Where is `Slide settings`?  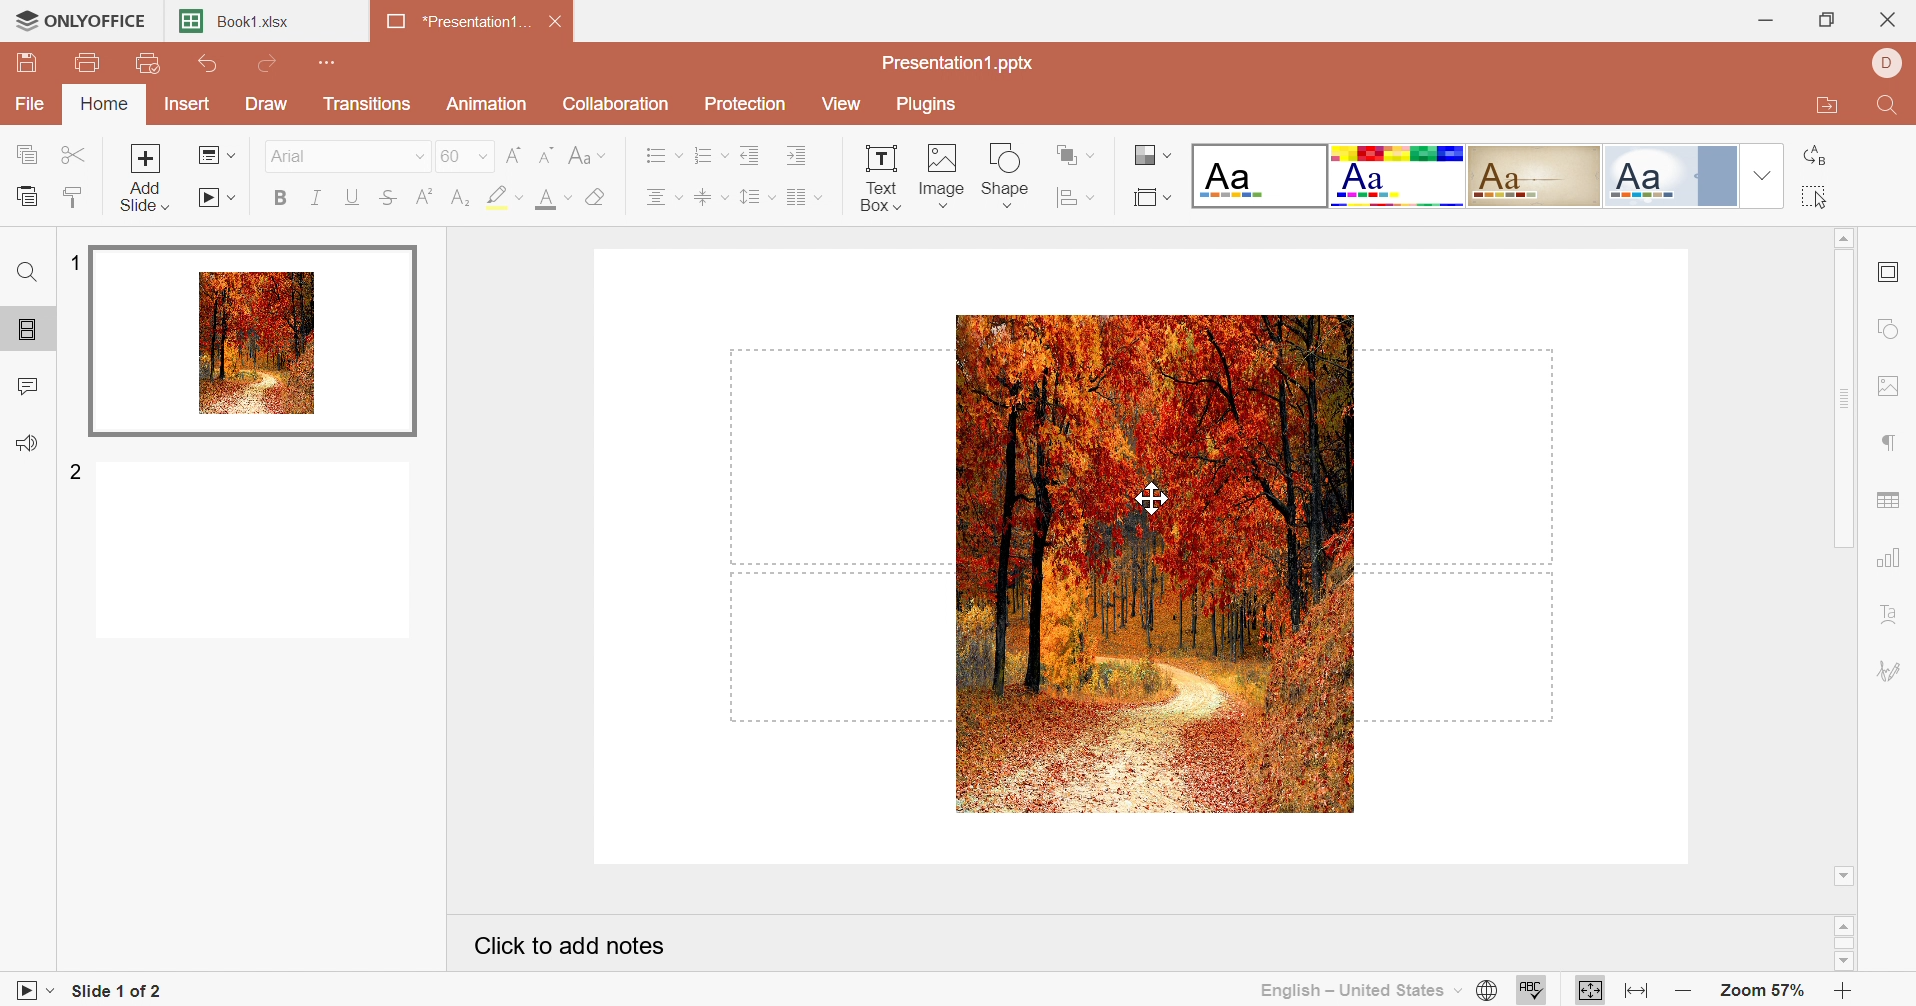 Slide settings is located at coordinates (1887, 271).